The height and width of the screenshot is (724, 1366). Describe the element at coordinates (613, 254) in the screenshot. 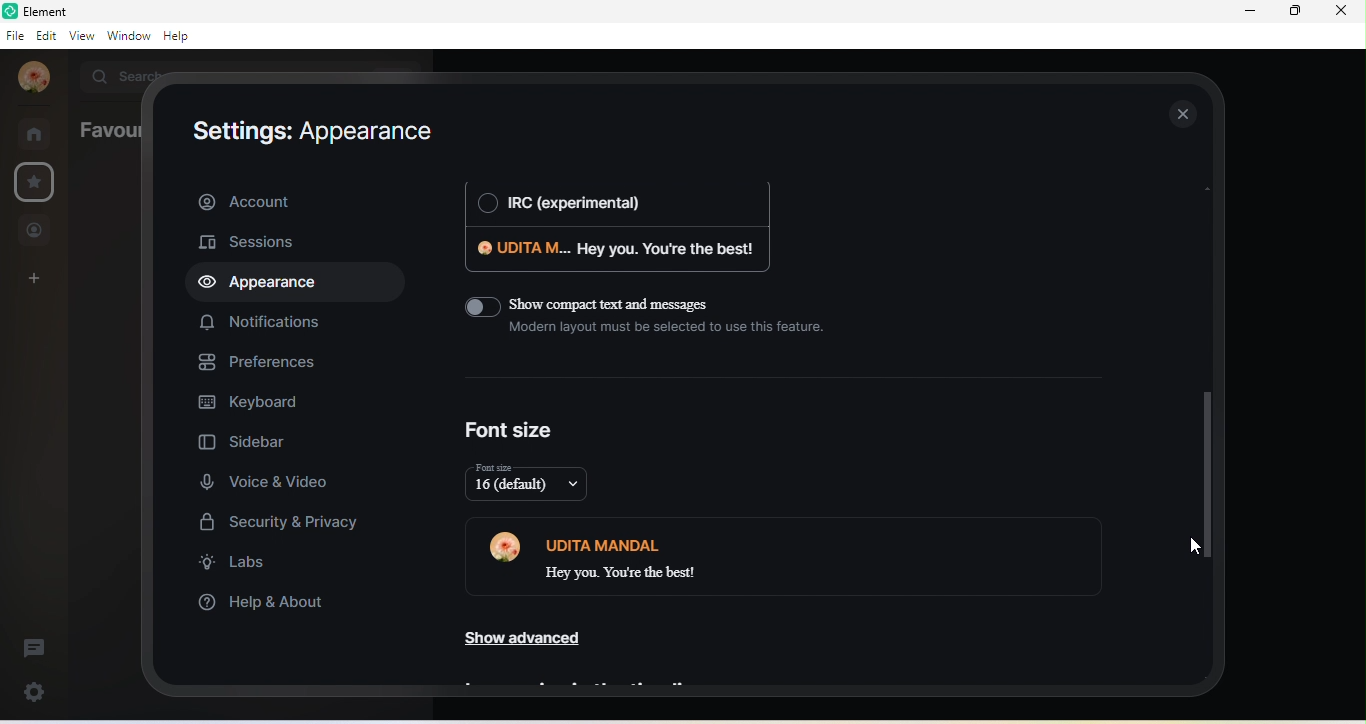

I see `udita m. hey you . you're the best` at that location.